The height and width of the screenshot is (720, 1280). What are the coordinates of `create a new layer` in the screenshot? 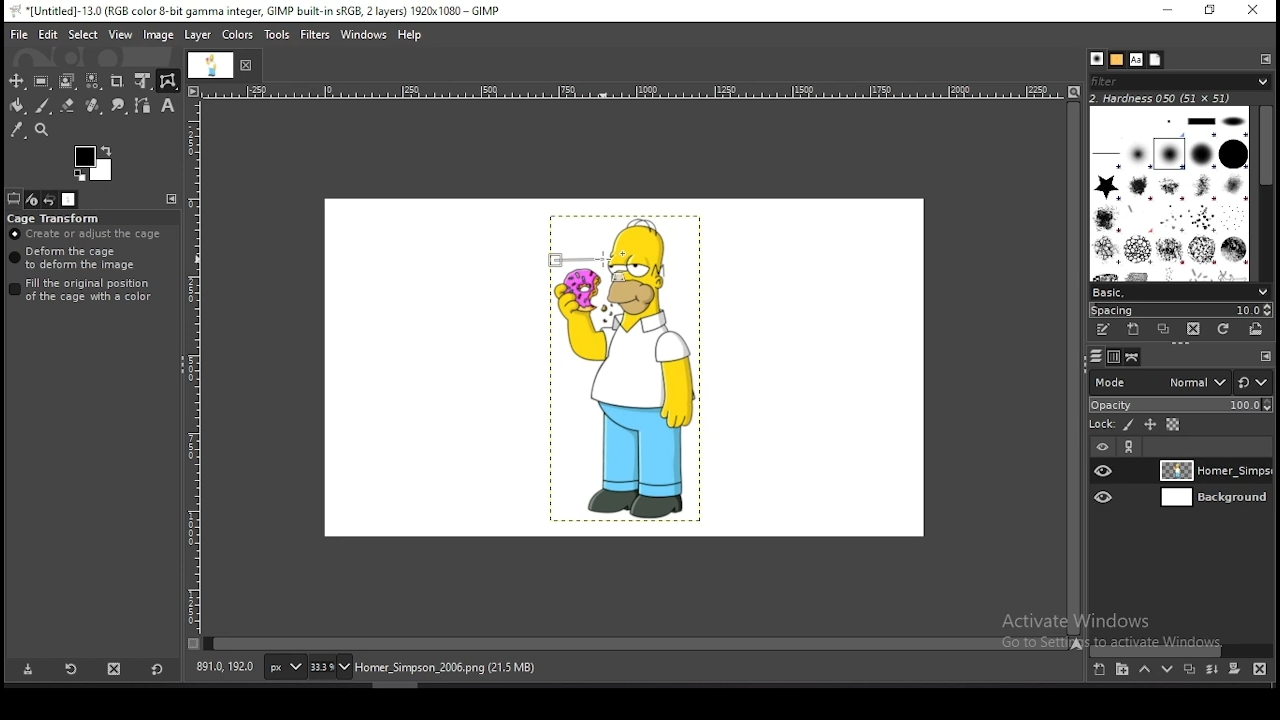 It's located at (1099, 670).